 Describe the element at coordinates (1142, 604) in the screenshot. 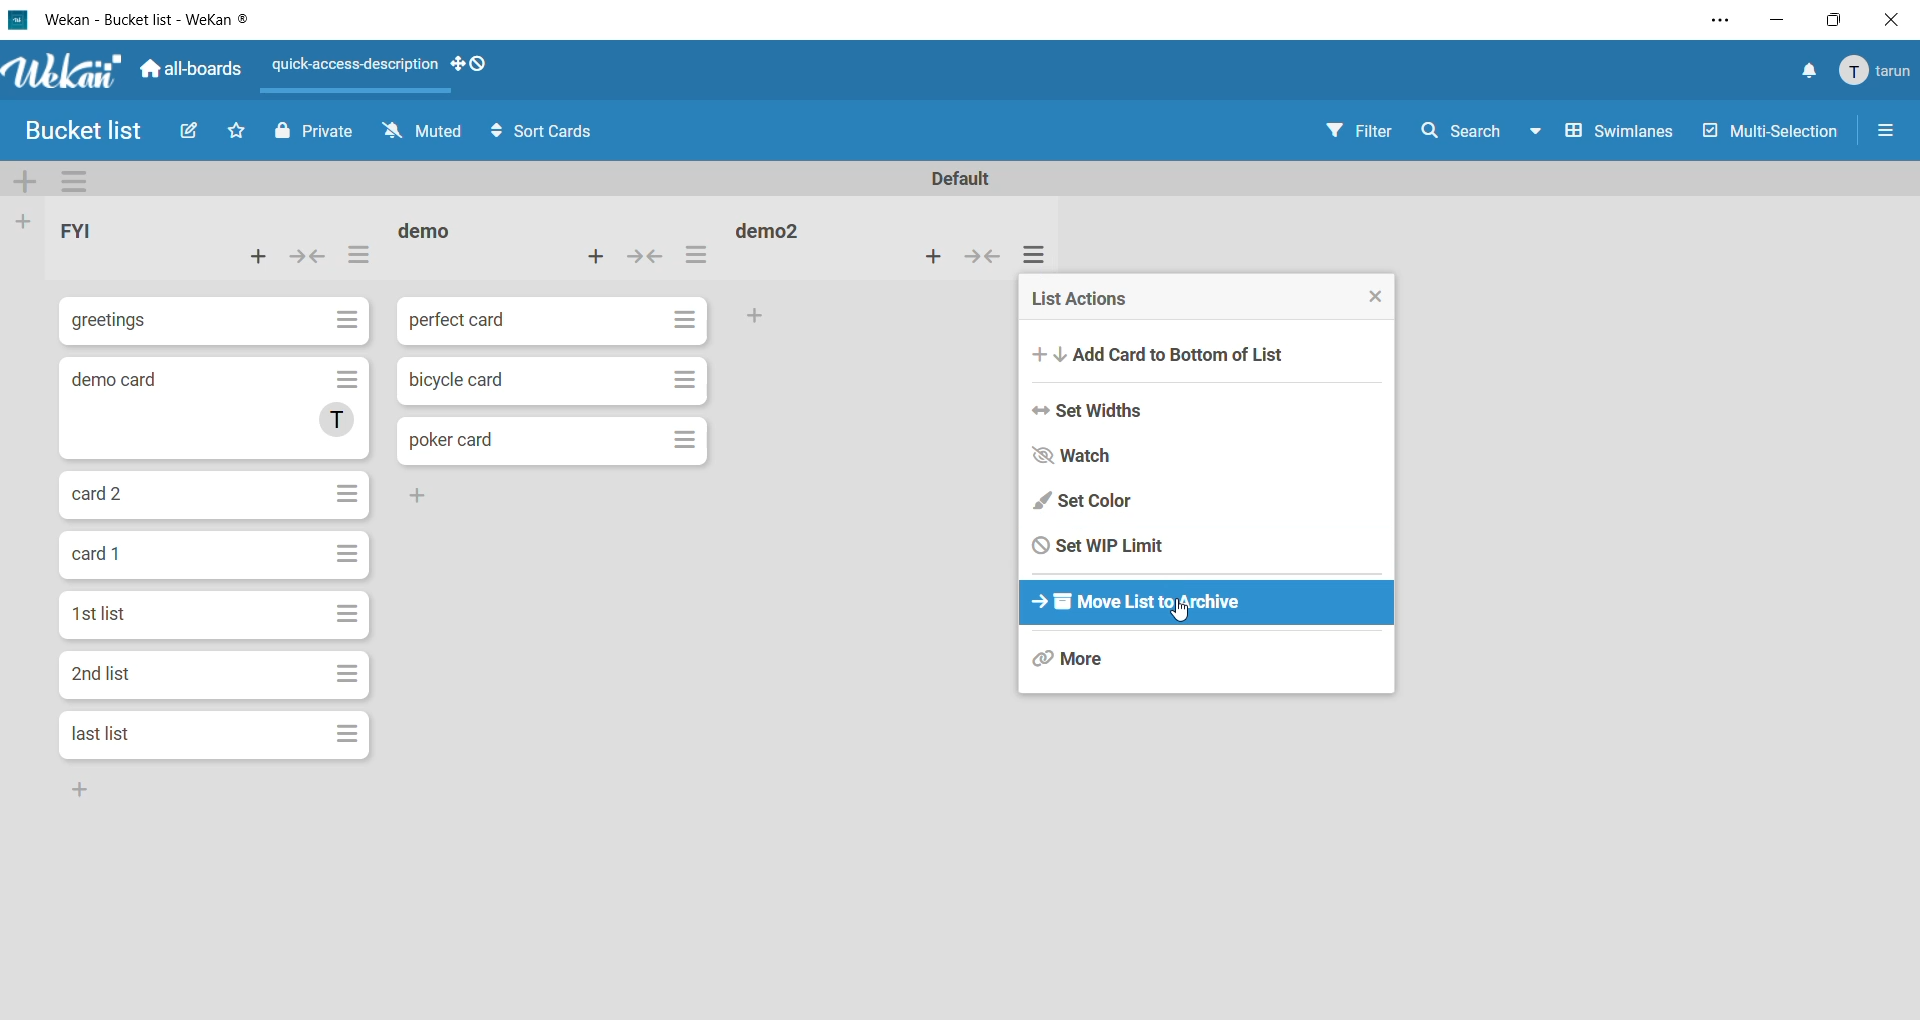

I see `move list to archive` at that location.